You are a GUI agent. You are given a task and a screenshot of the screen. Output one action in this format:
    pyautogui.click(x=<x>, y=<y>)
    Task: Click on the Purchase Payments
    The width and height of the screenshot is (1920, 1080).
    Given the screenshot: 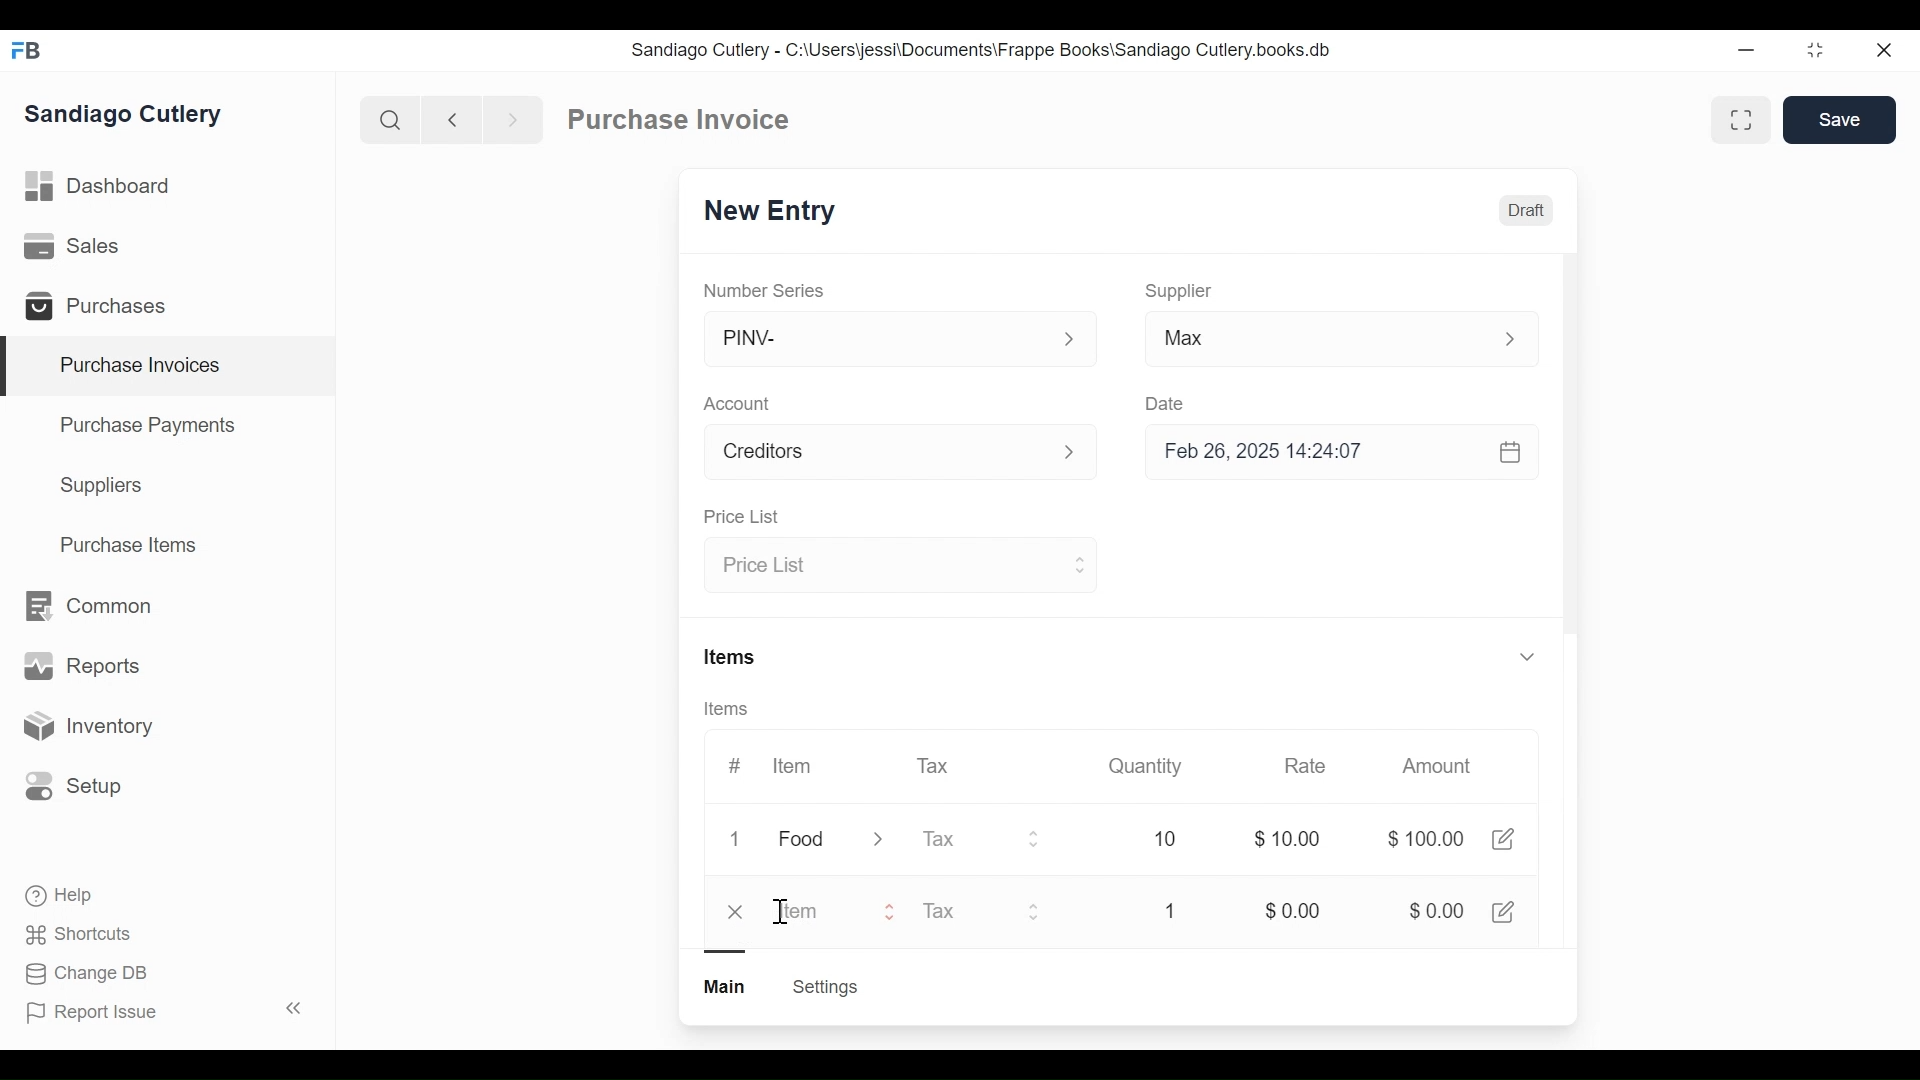 What is the action you would take?
    pyautogui.click(x=151, y=428)
    